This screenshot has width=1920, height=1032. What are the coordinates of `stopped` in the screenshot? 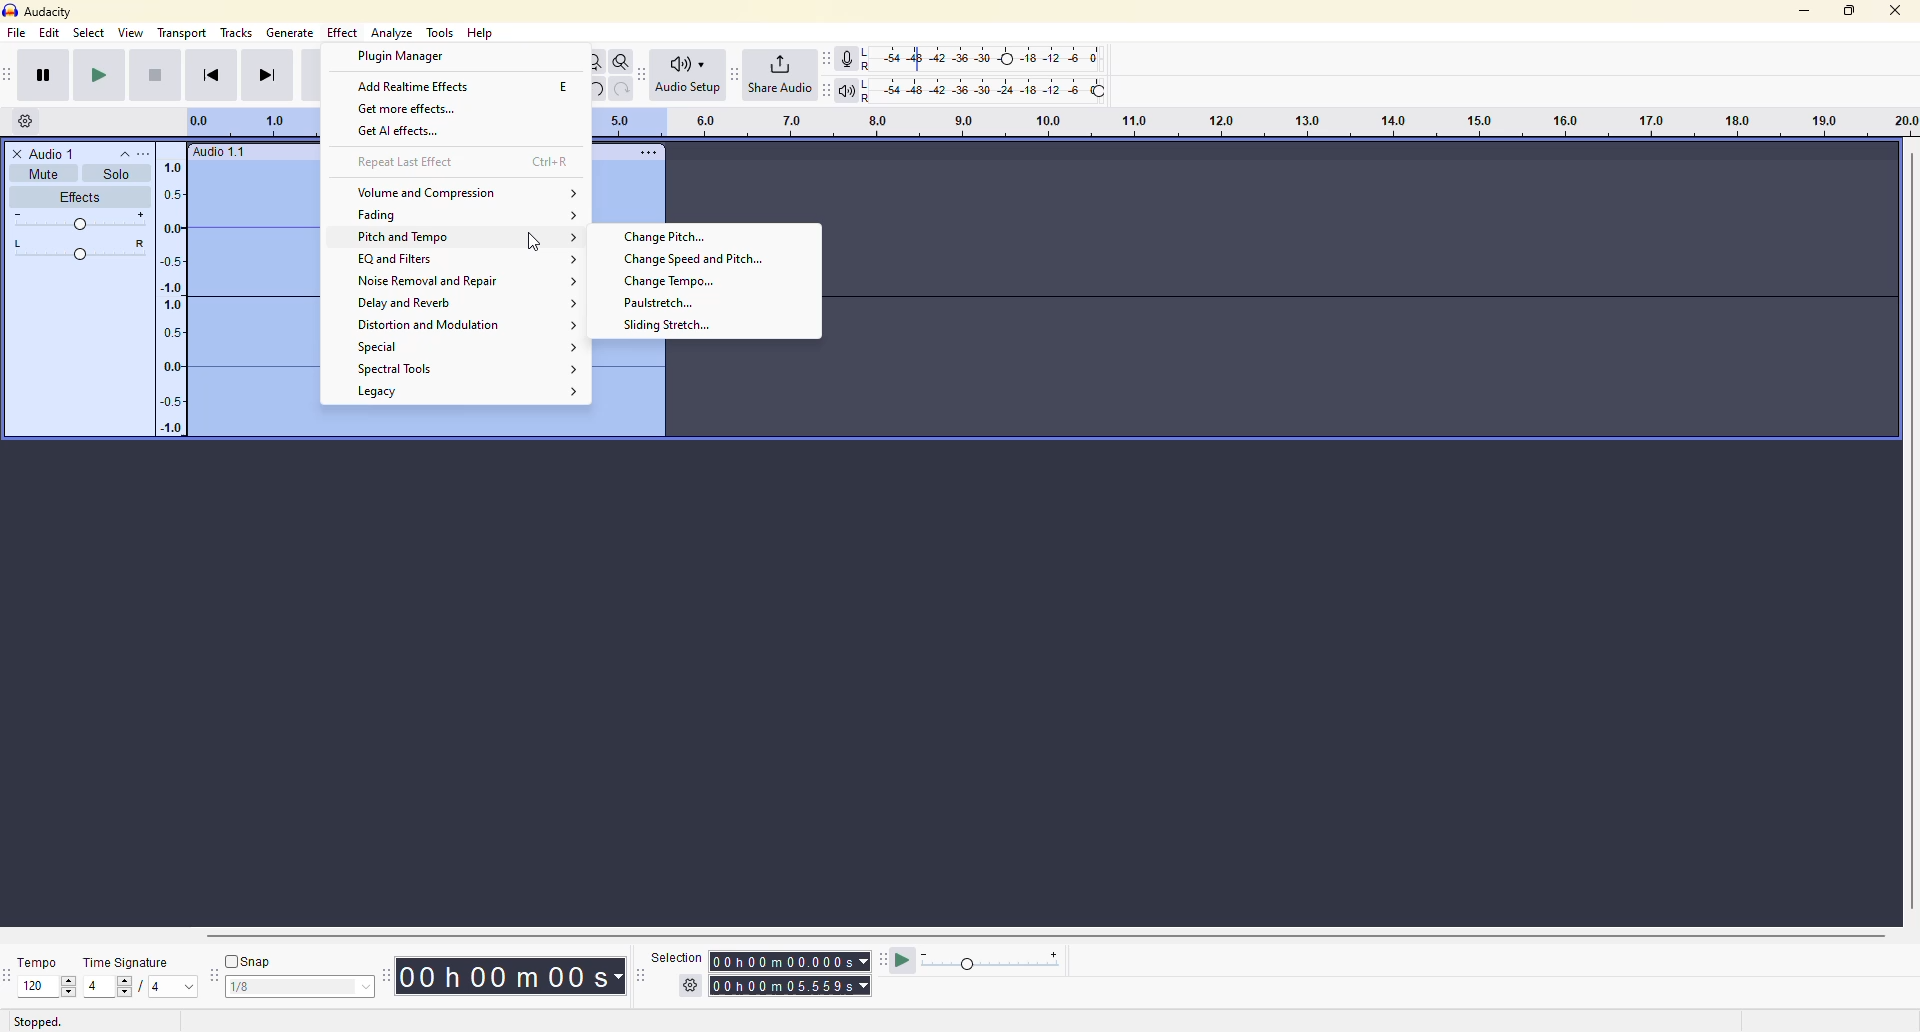 It's located at (37, 1021).